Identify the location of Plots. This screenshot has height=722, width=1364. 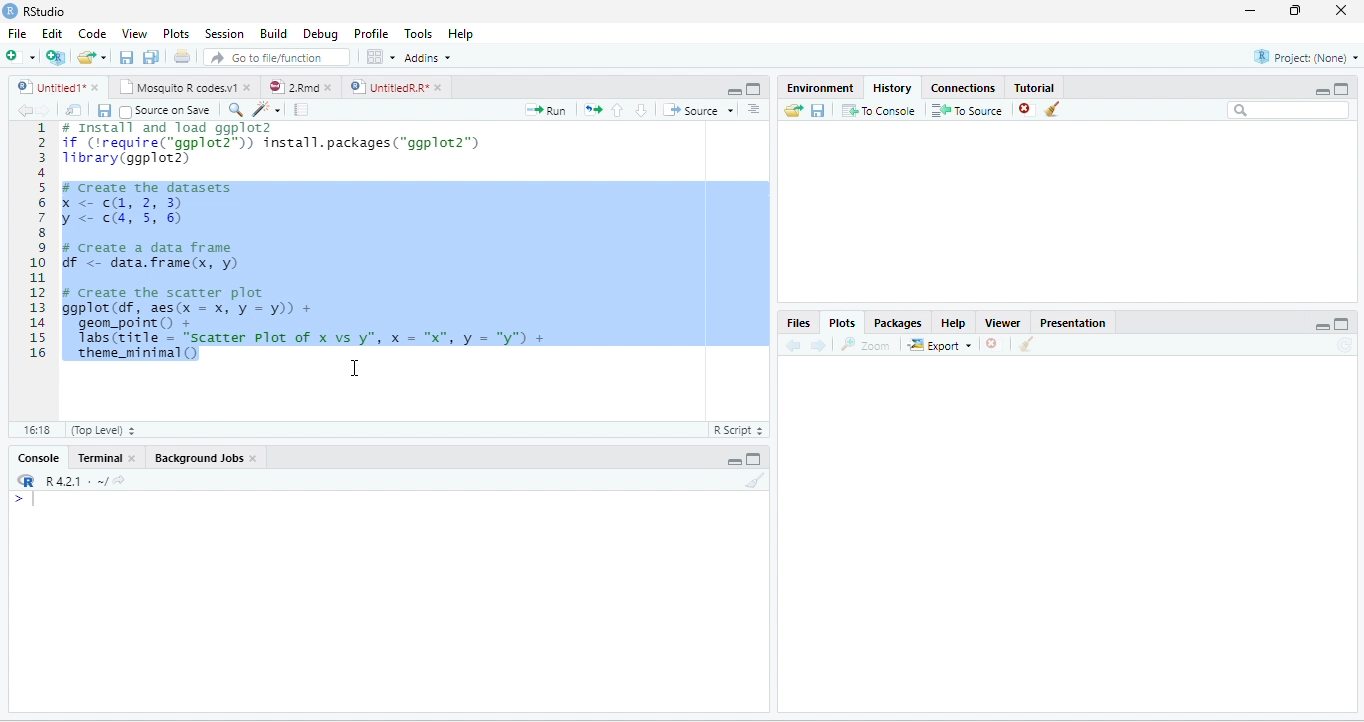
(176, 33).